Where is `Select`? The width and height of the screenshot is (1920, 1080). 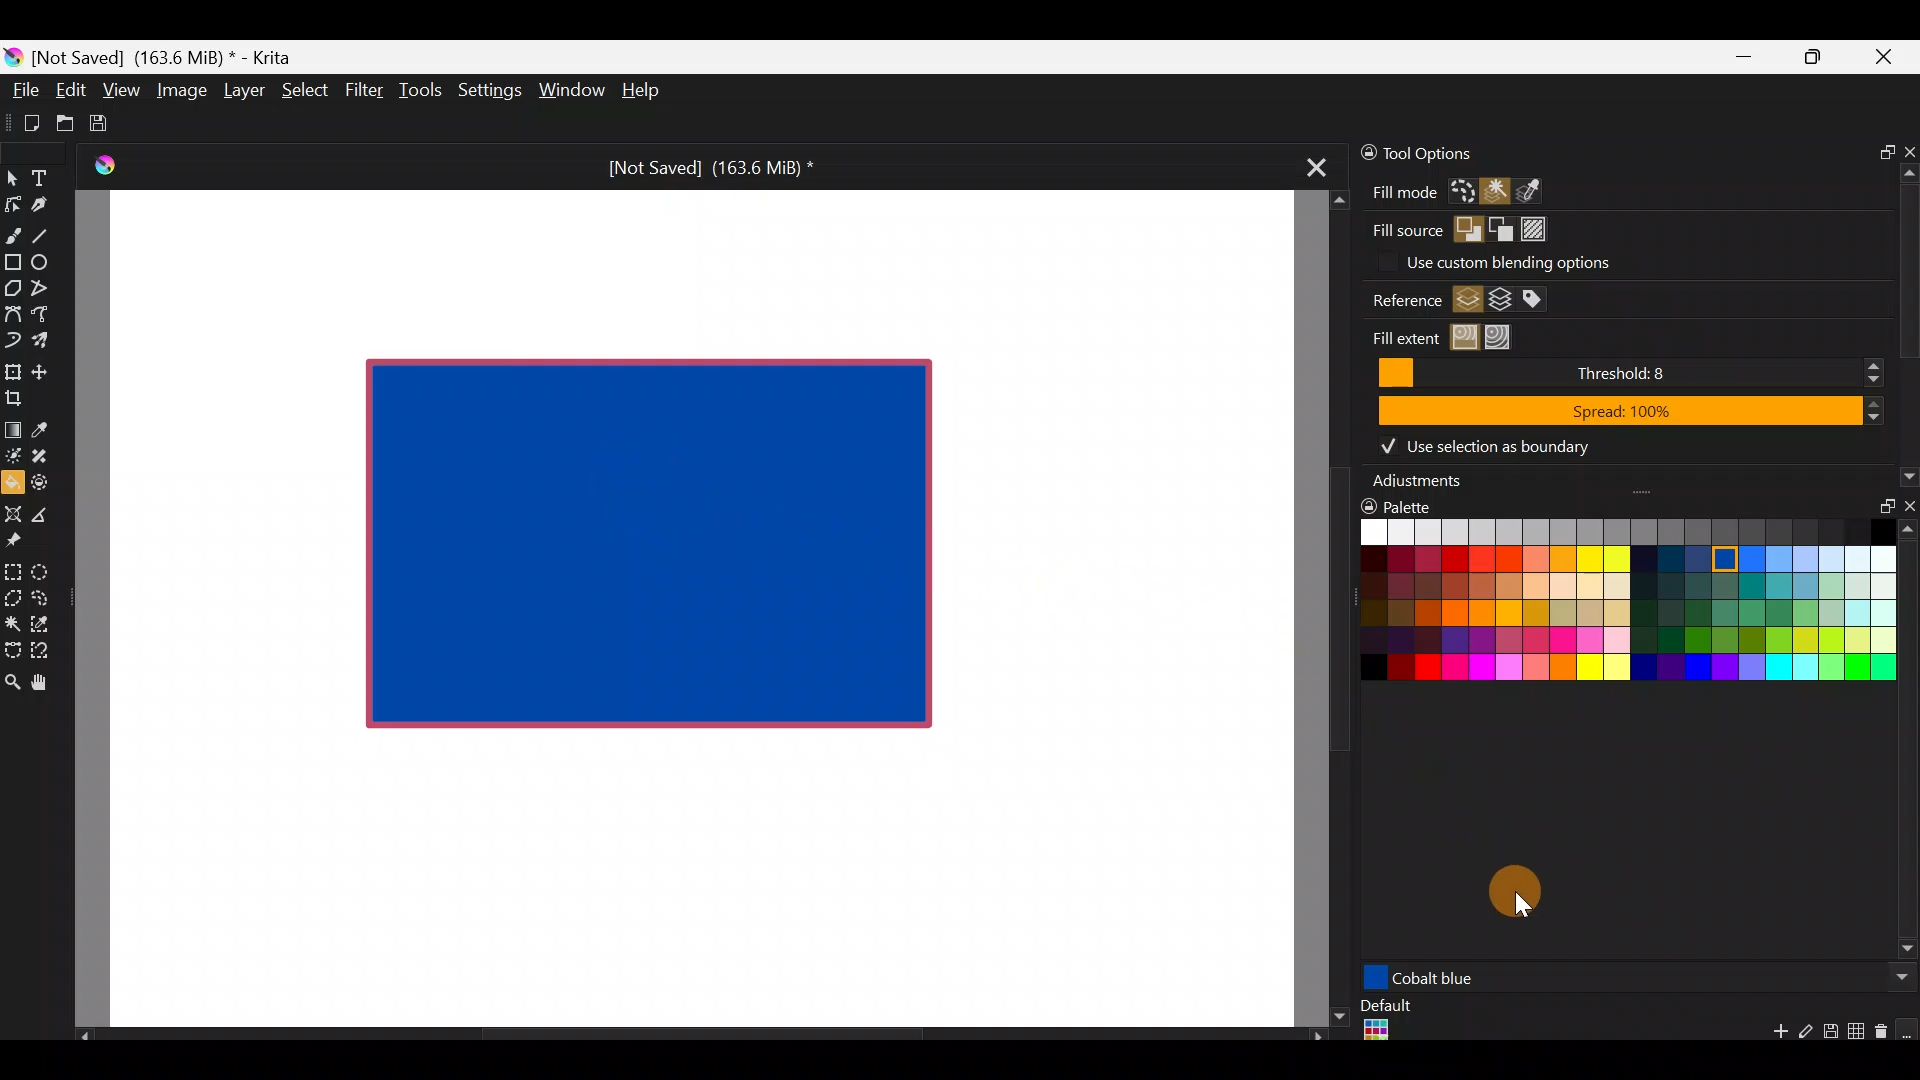 Select is located at coordinates (303, 90).